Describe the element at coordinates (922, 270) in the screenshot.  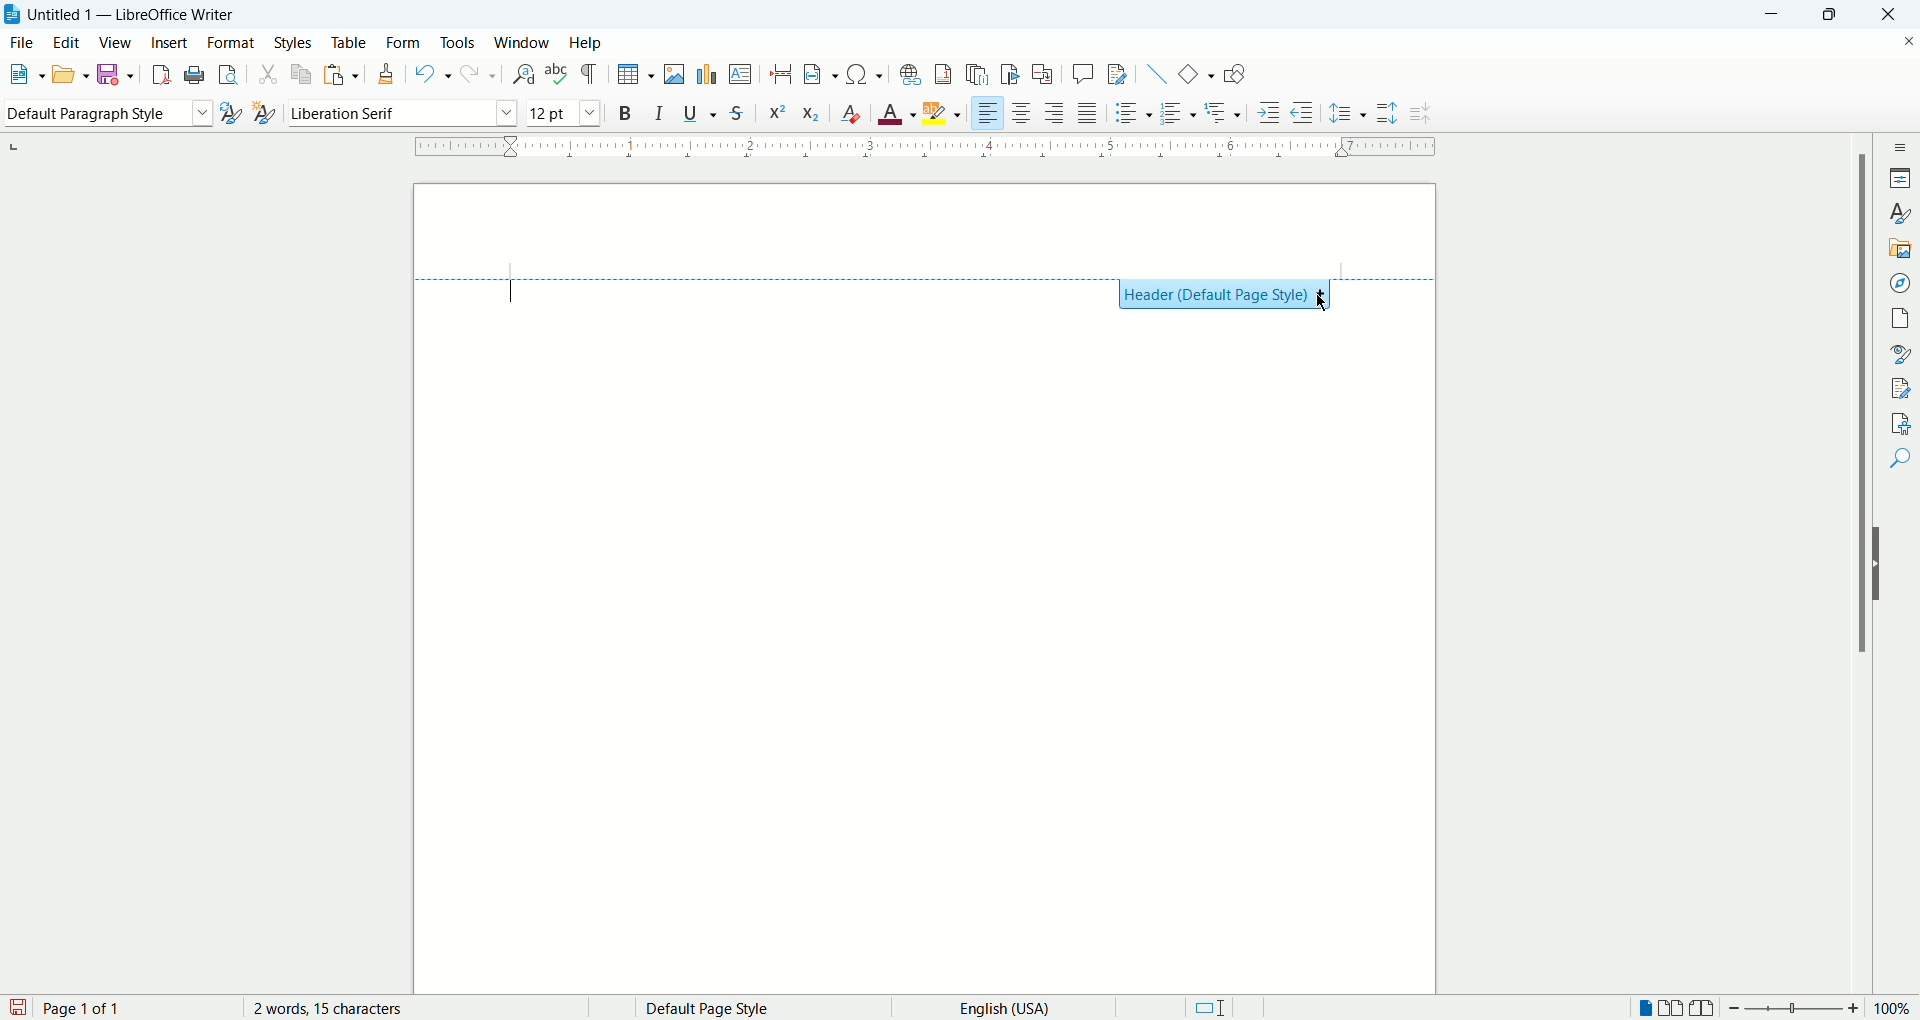
I see `Header style` at that location.